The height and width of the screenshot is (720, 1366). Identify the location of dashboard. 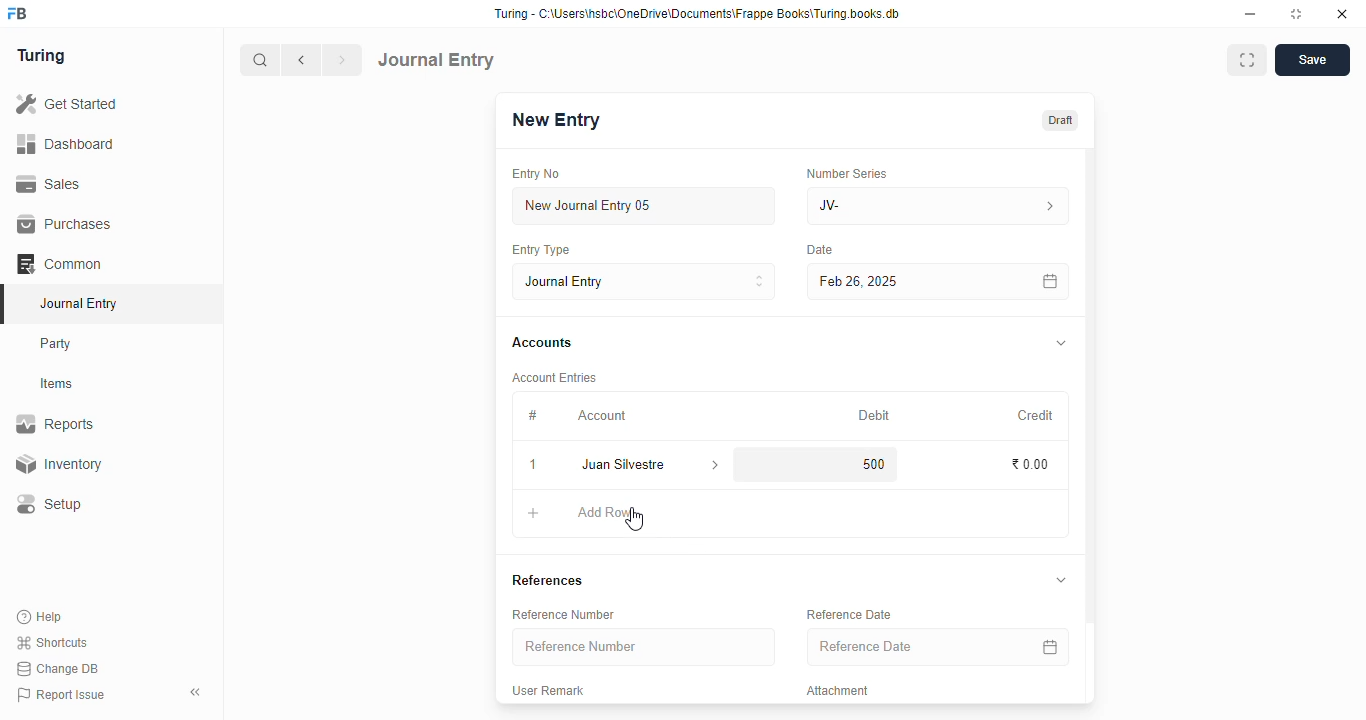
(66, 143).